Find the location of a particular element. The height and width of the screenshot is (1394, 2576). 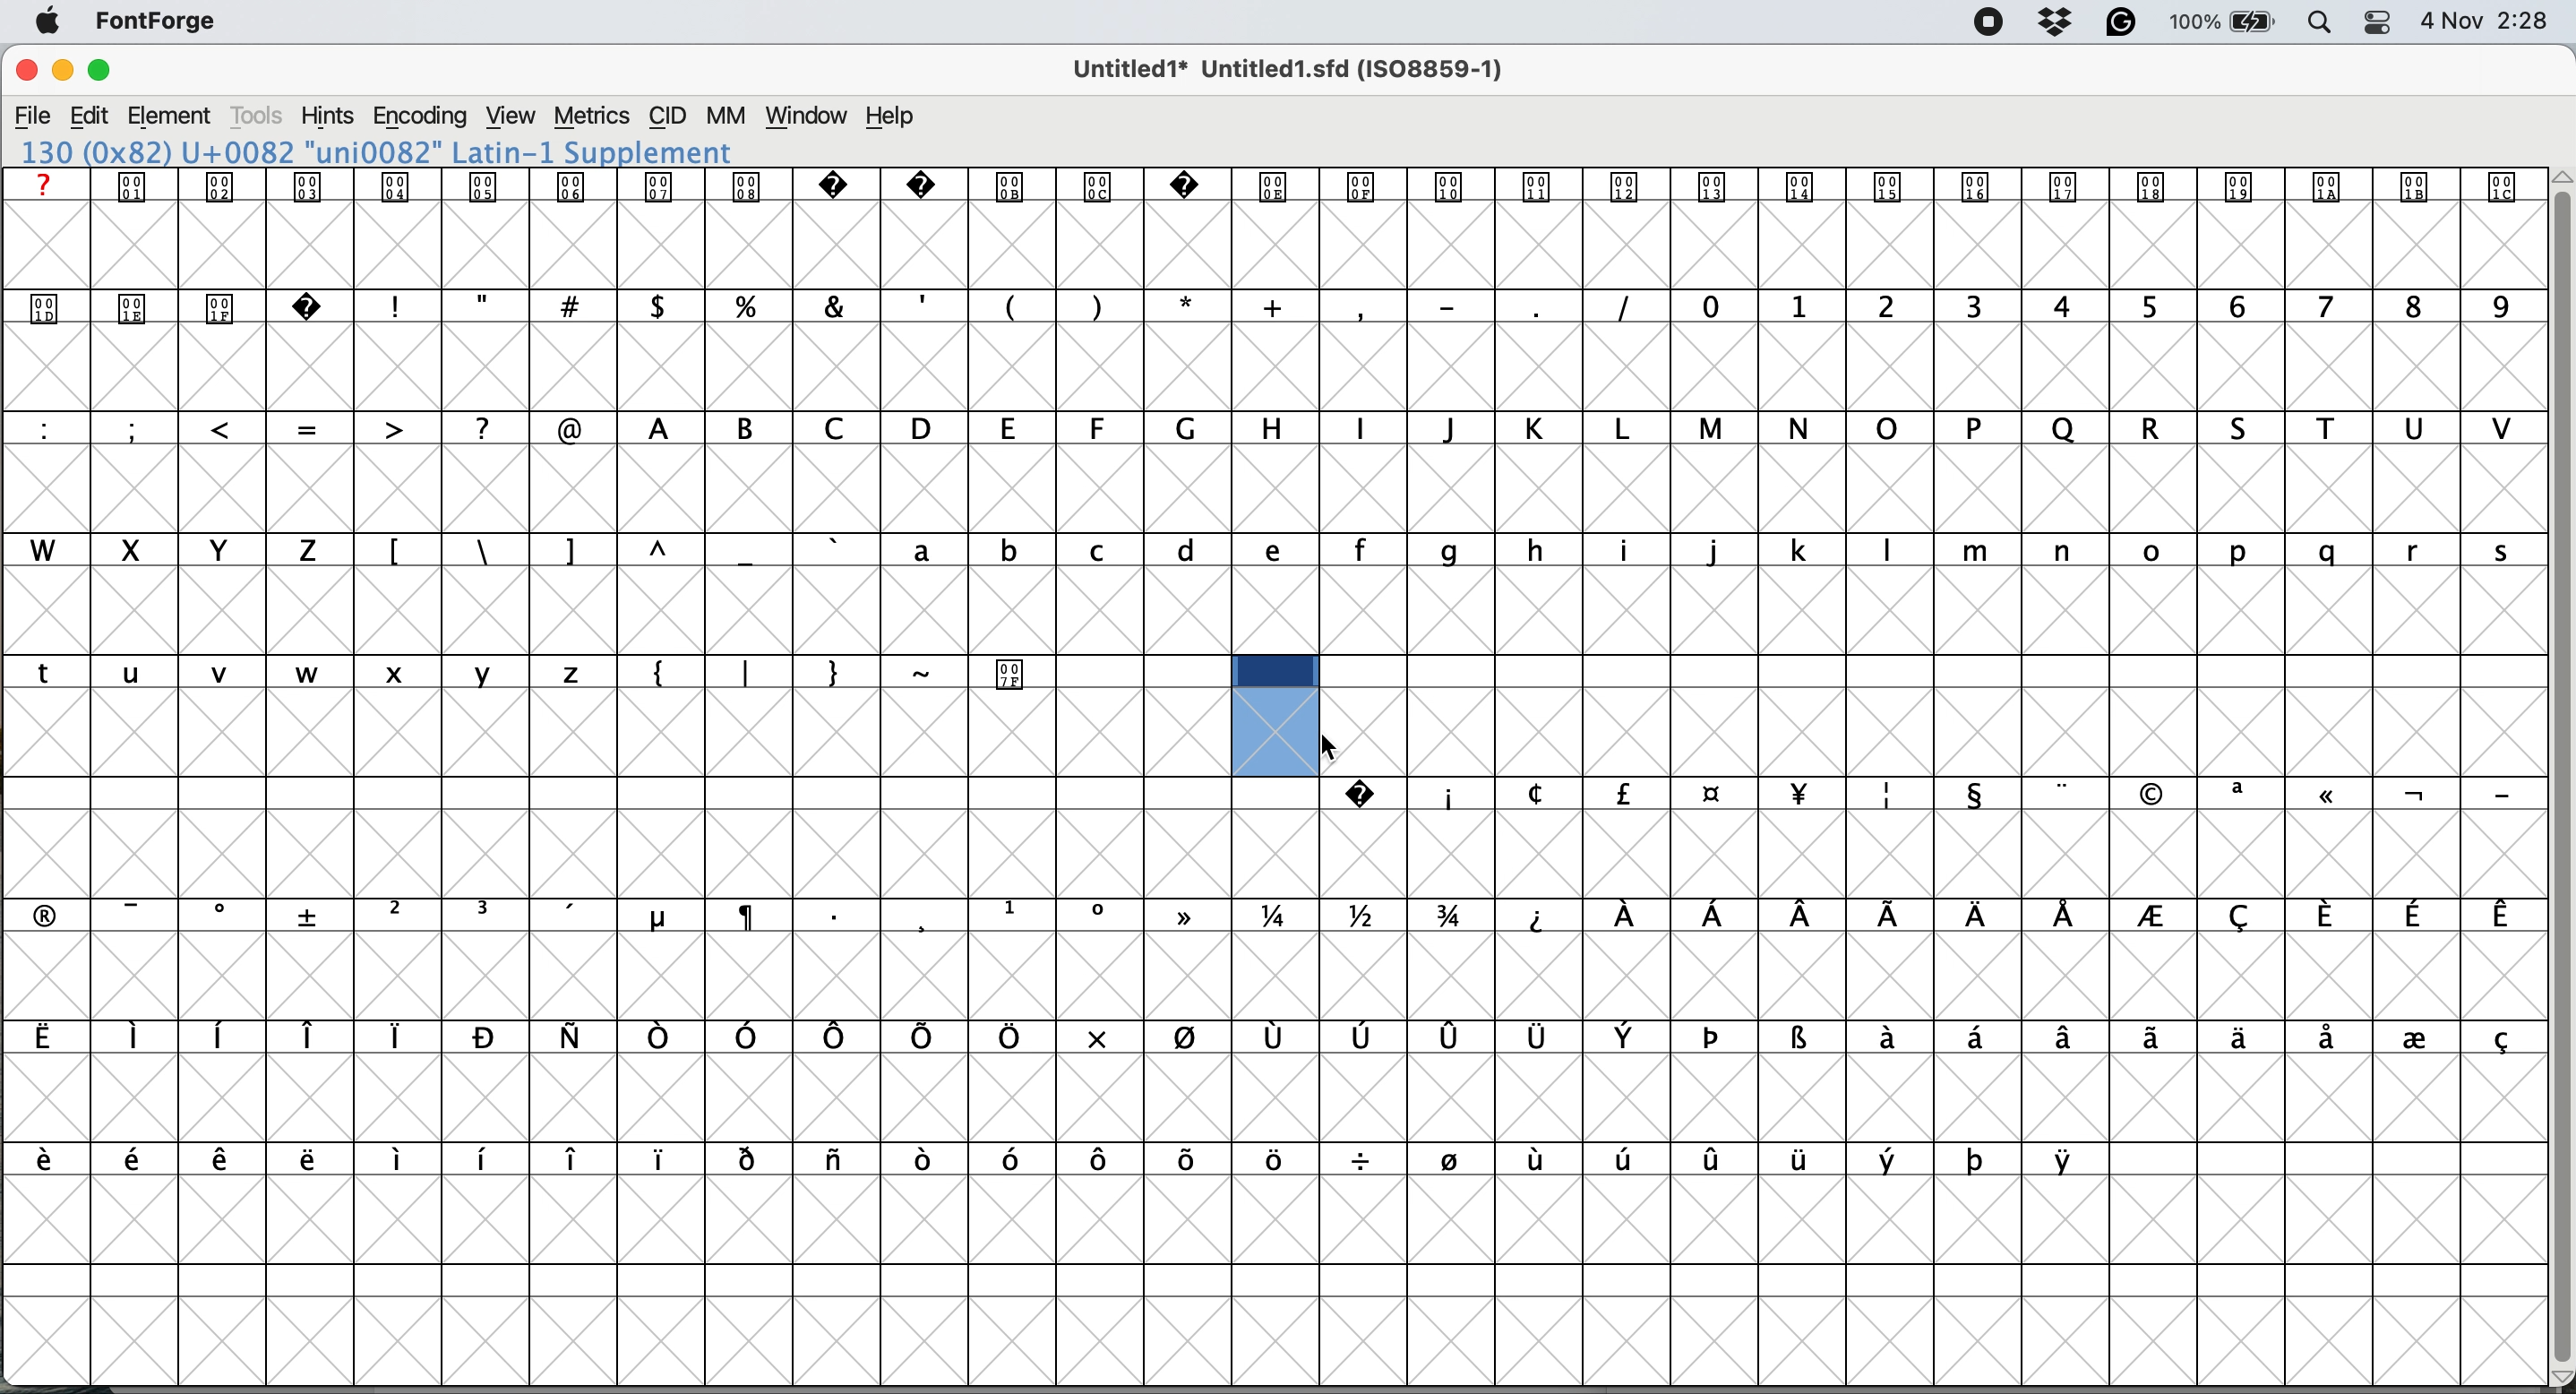

mm is located at coordinates (728, 116).